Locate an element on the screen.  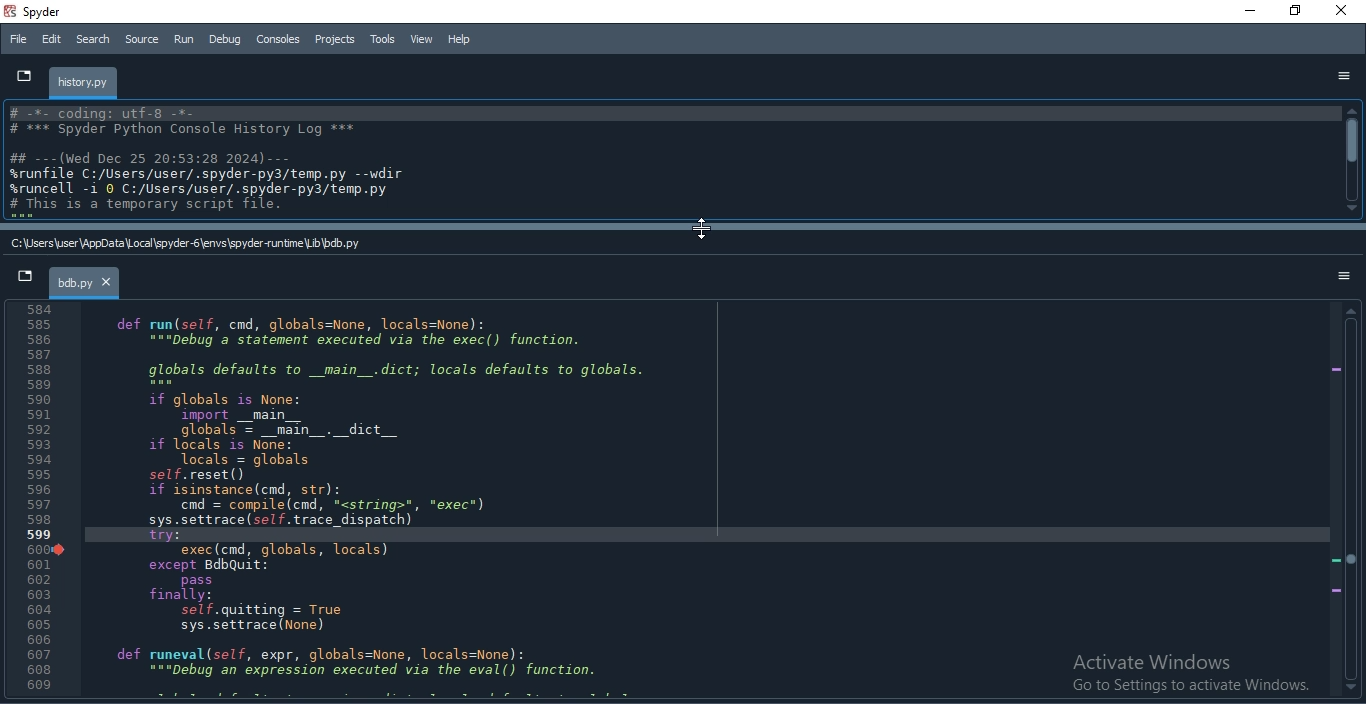
dropdown is located at coordinates (20, 74).